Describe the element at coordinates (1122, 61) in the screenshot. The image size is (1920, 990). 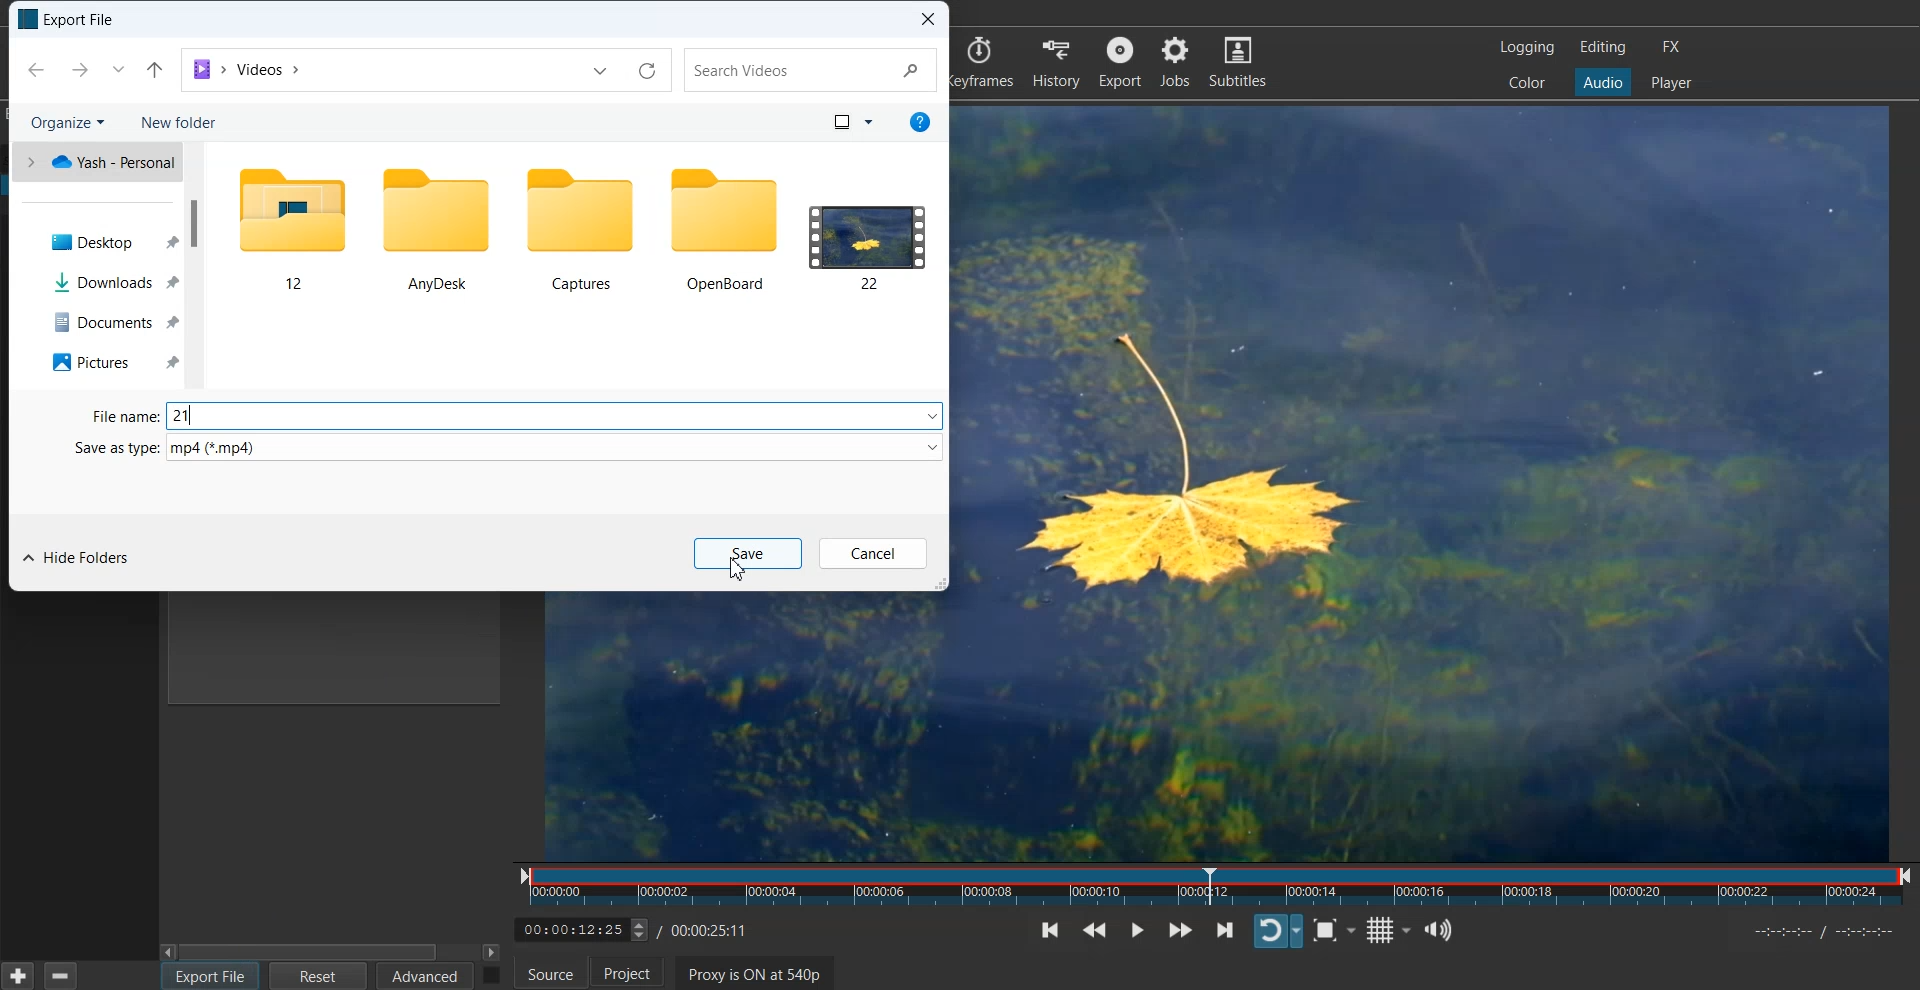
I see `Export` at that location.